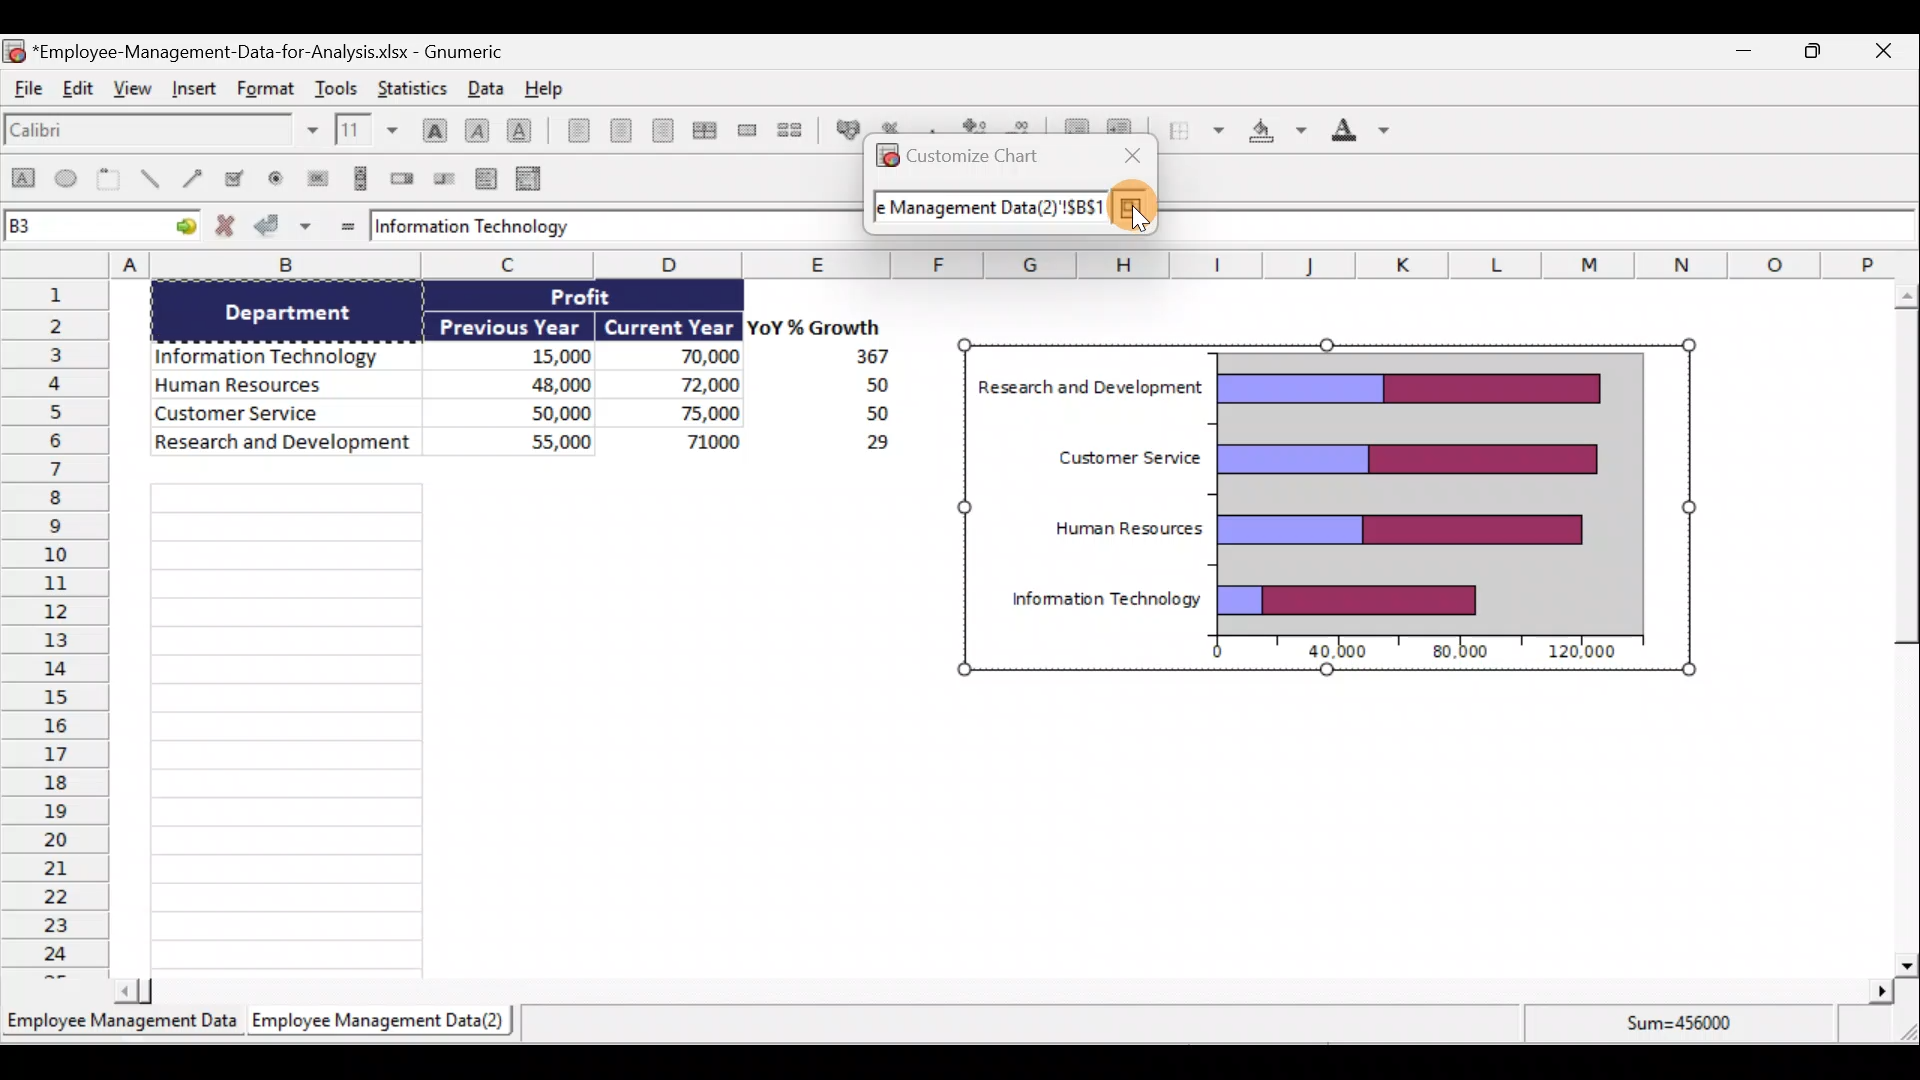 The height and width of the screenshot is (1080, 1920). What do you see at coordinates (412, 86) in the screenshot?
I see `Statistics` at bounding box center [412, 86].